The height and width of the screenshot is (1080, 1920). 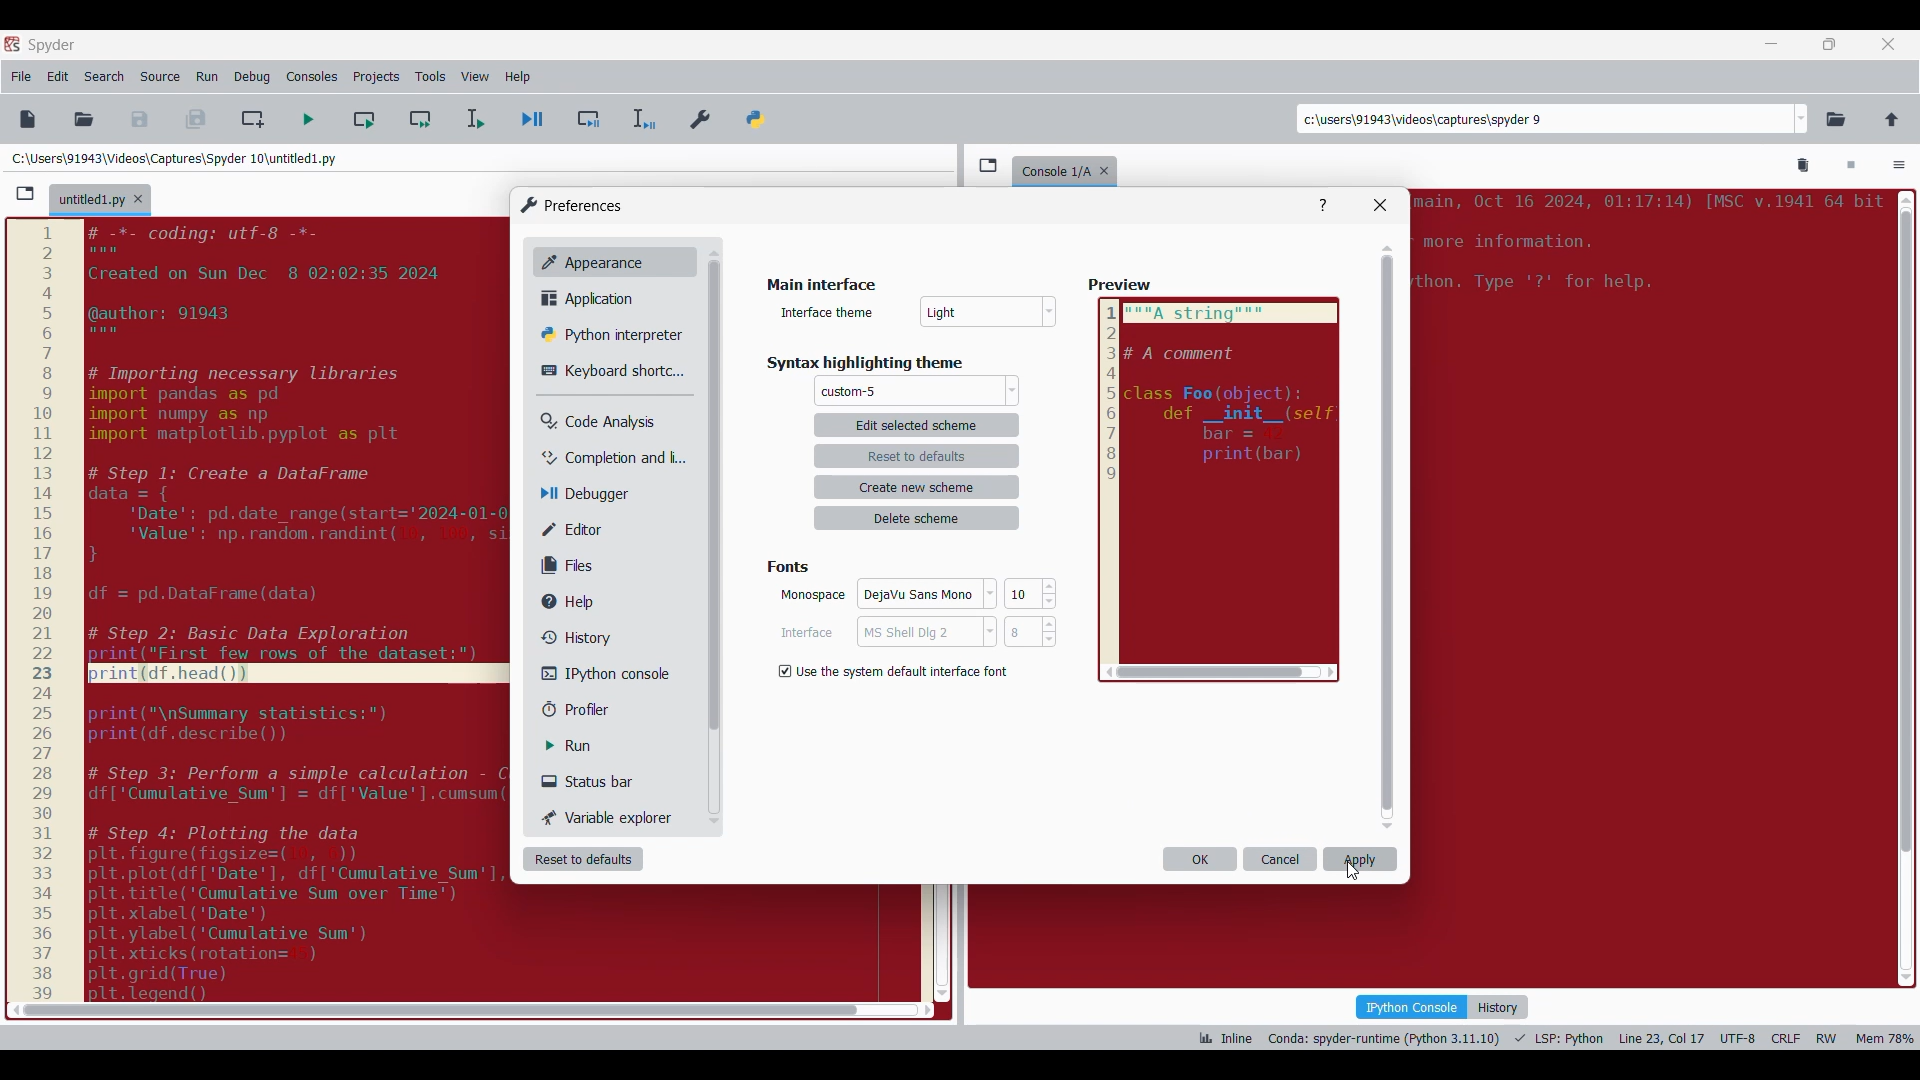 I want to click on , so click(x=1122, y=286).